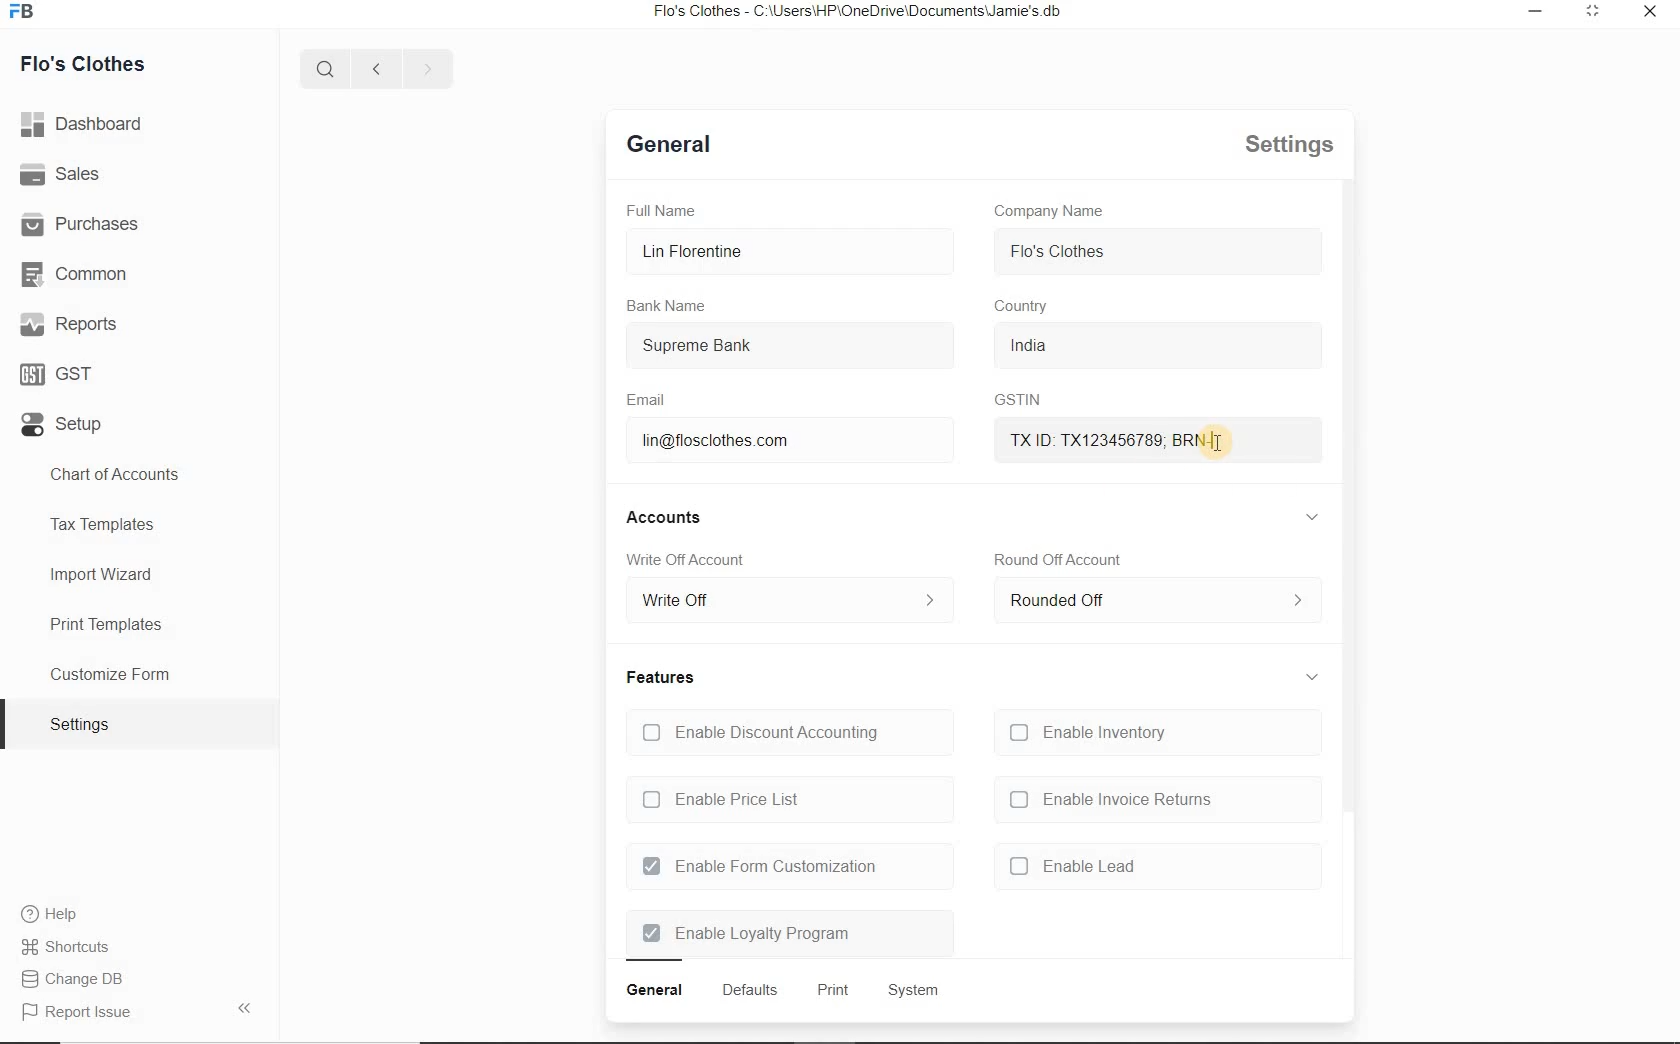 The height and width of the screenshot is (1044, 1680). What do you see at coordinates (749, 990) in the screenshot?
I see `defaults` at bounding box center [749, 990].